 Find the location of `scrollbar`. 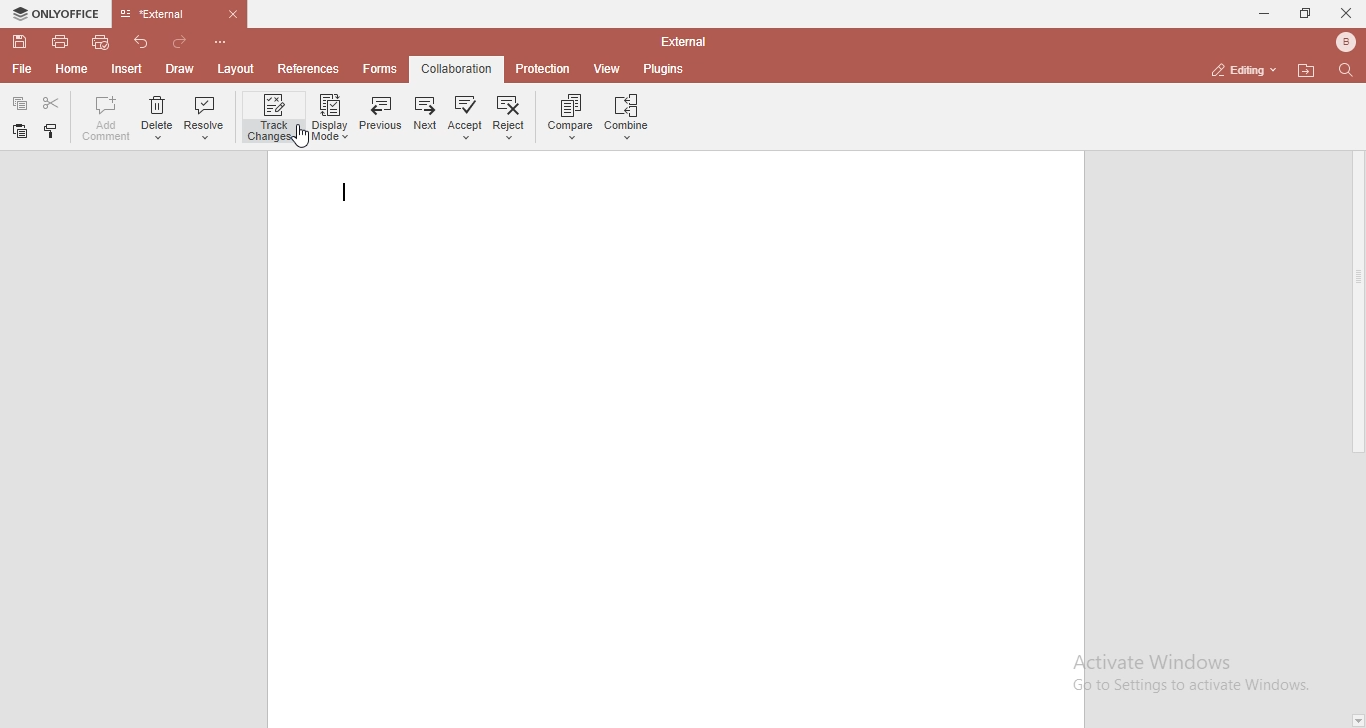

scrollbar is located at coordinates (1357, 278).